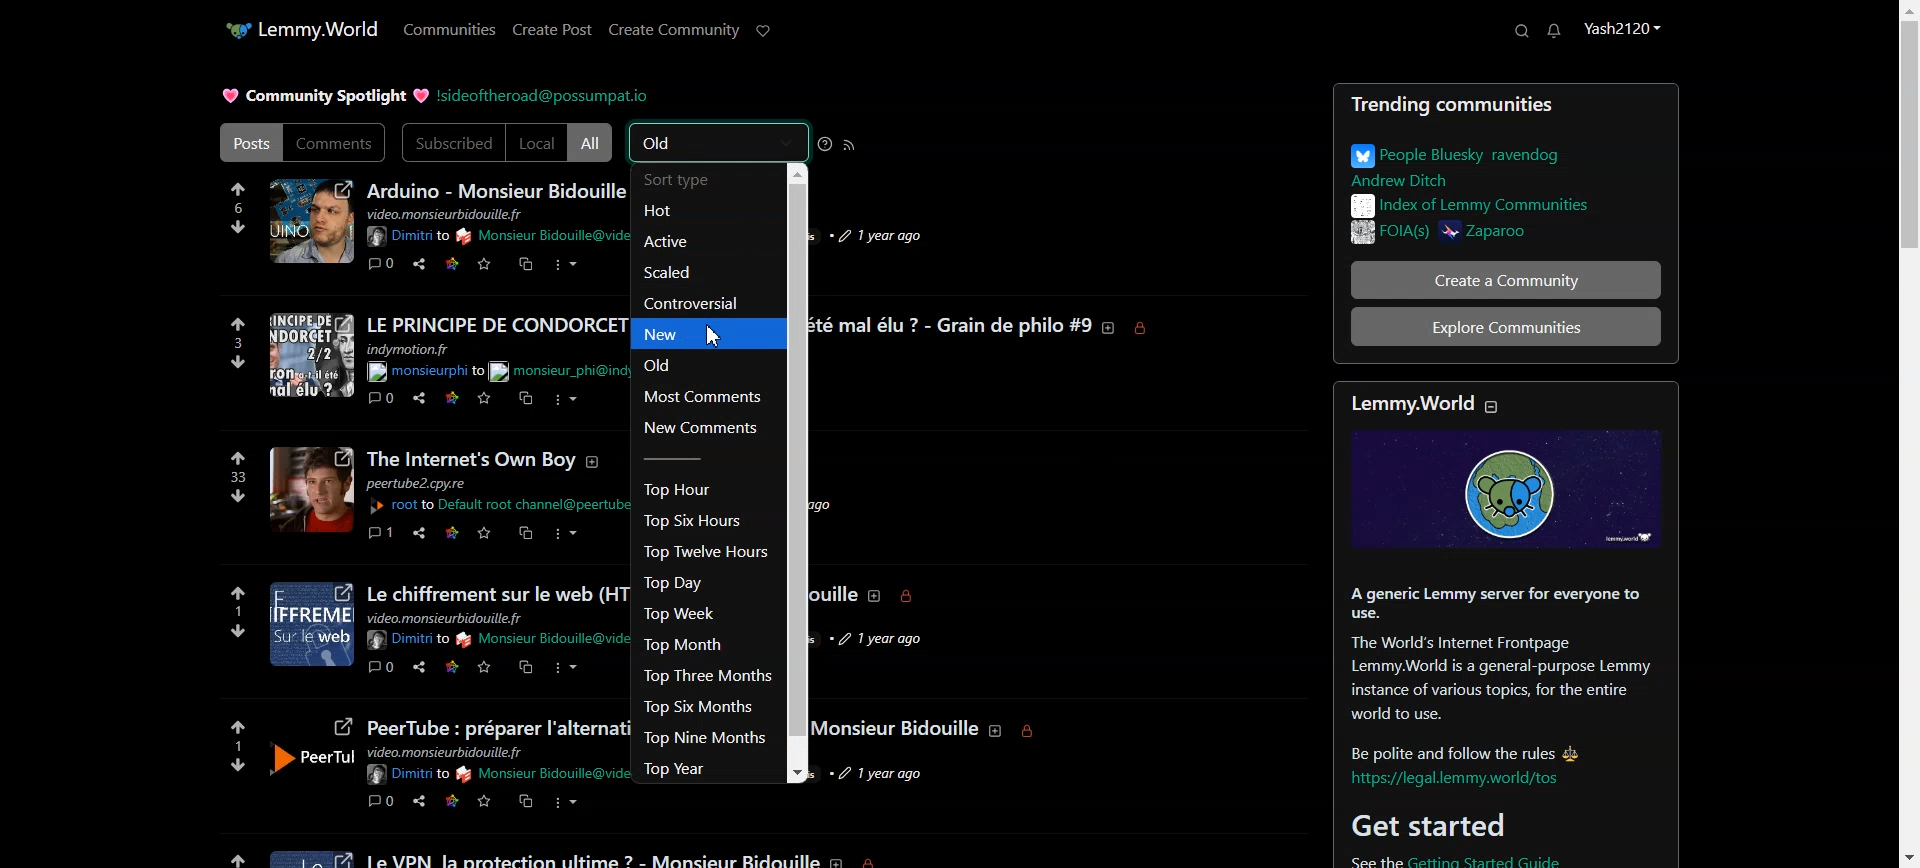 The width and height of the screenshot is (1920, 868). I want to click on upvote, so click(241, 456).